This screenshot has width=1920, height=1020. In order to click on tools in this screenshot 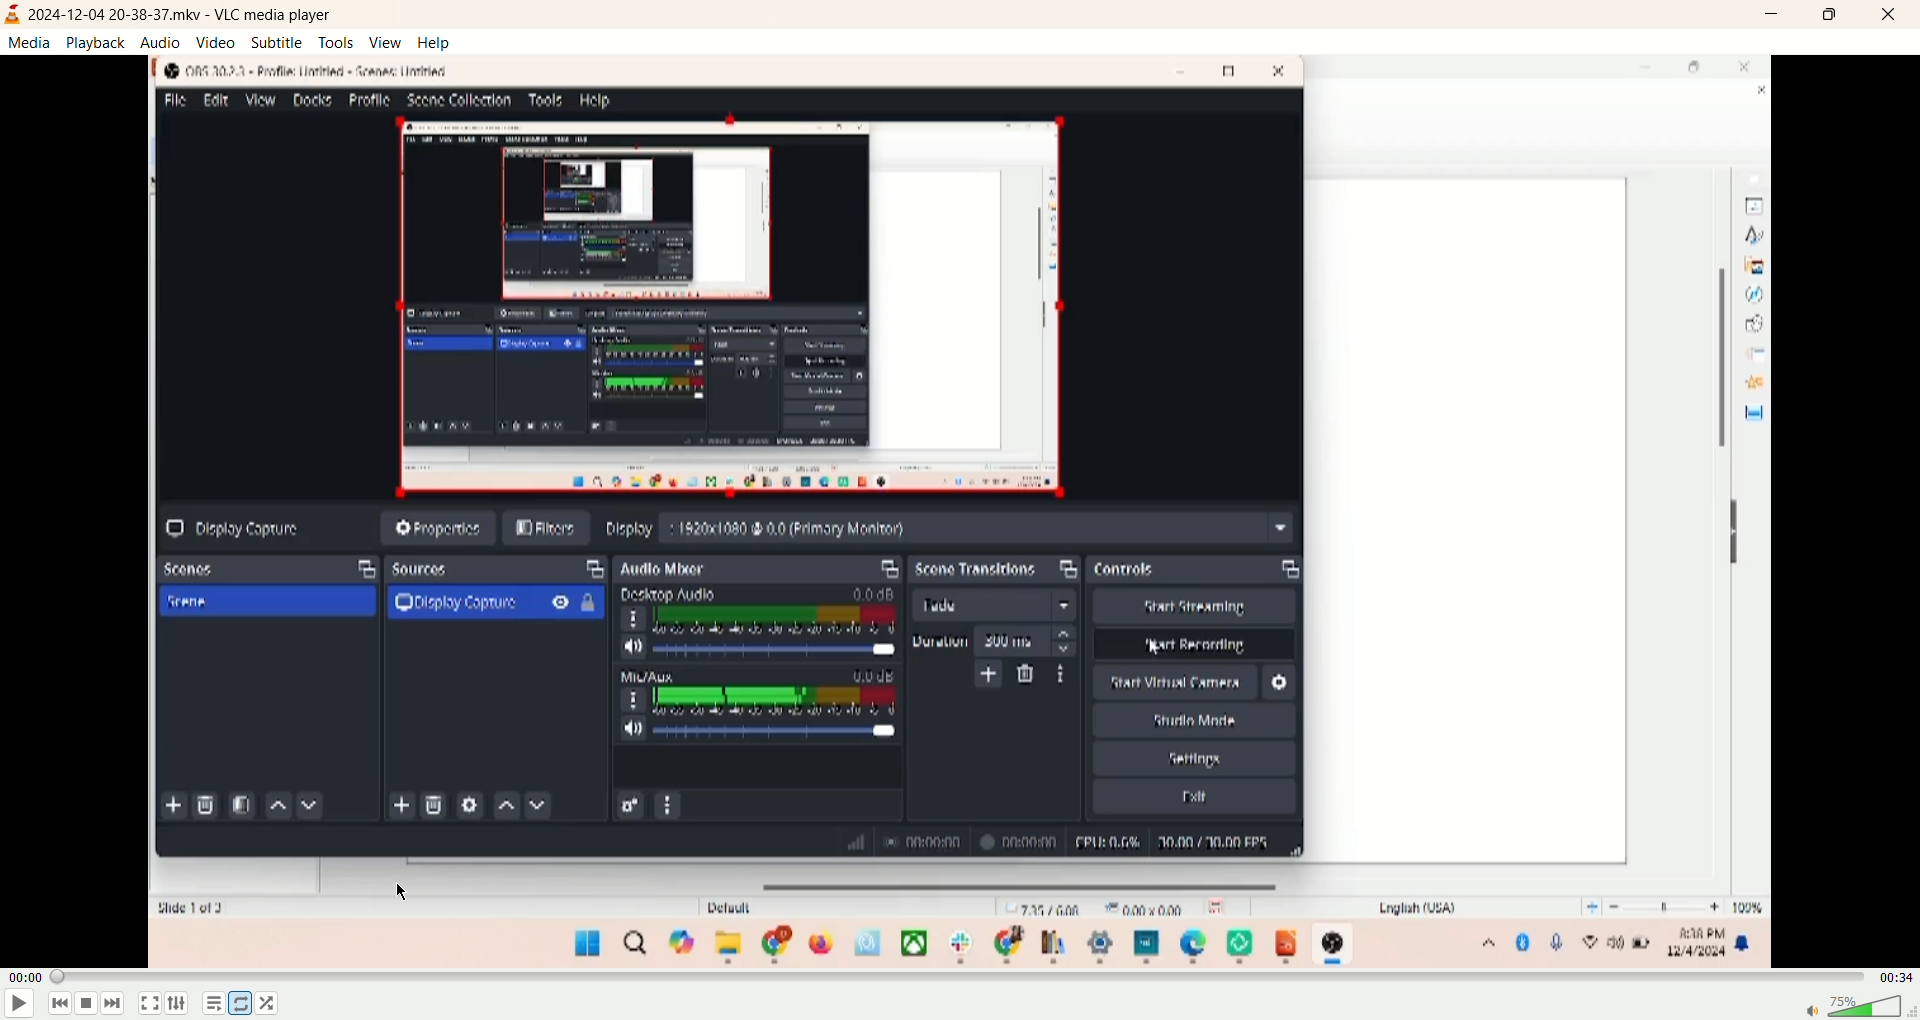, I will do `click(335, 41)`.